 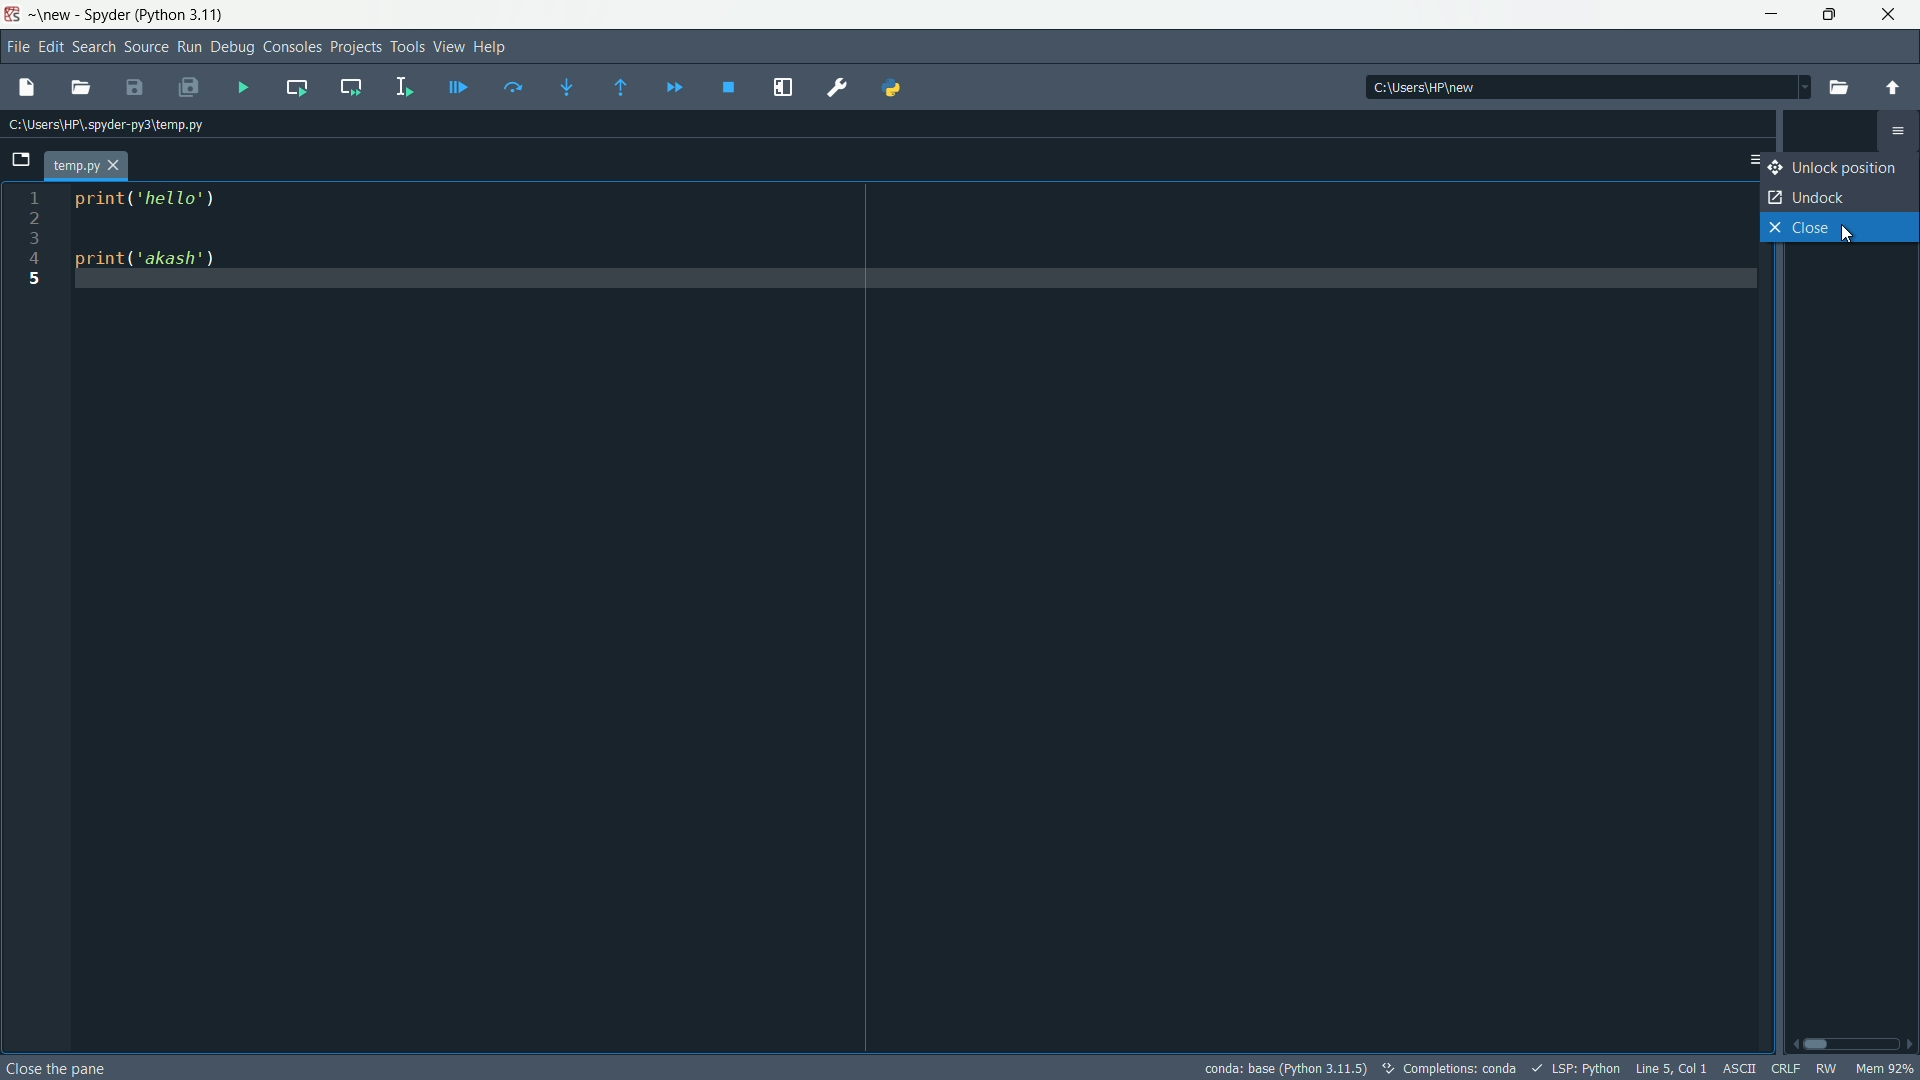 I want to click on file tab, so click(x=85, y=167).